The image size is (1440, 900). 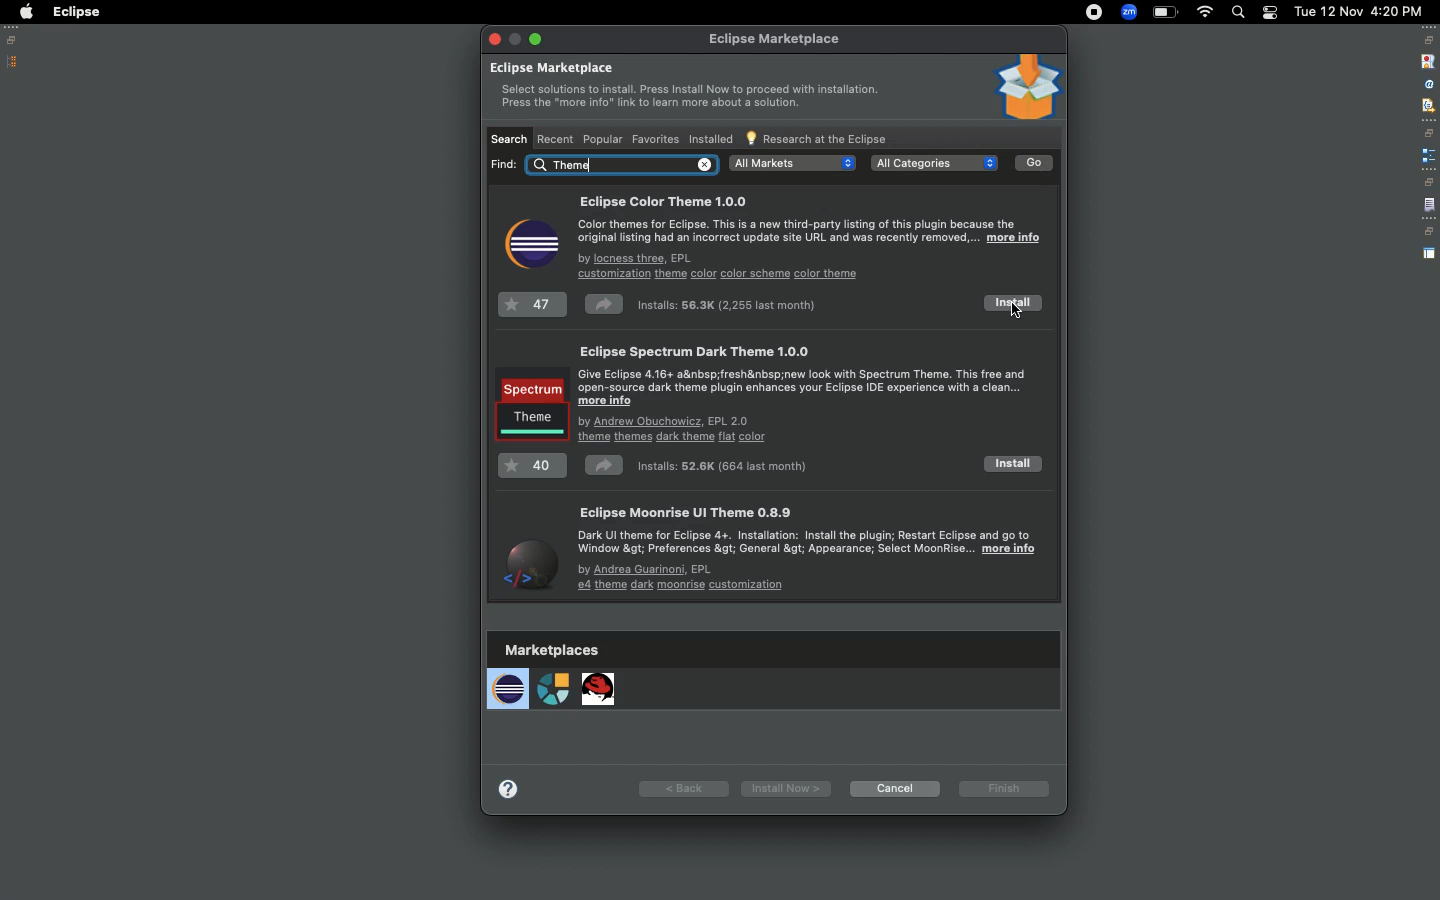 What do you see at coordinates (505, 164) in the screenshot?
I see `find` at bounding box center [505, 164].